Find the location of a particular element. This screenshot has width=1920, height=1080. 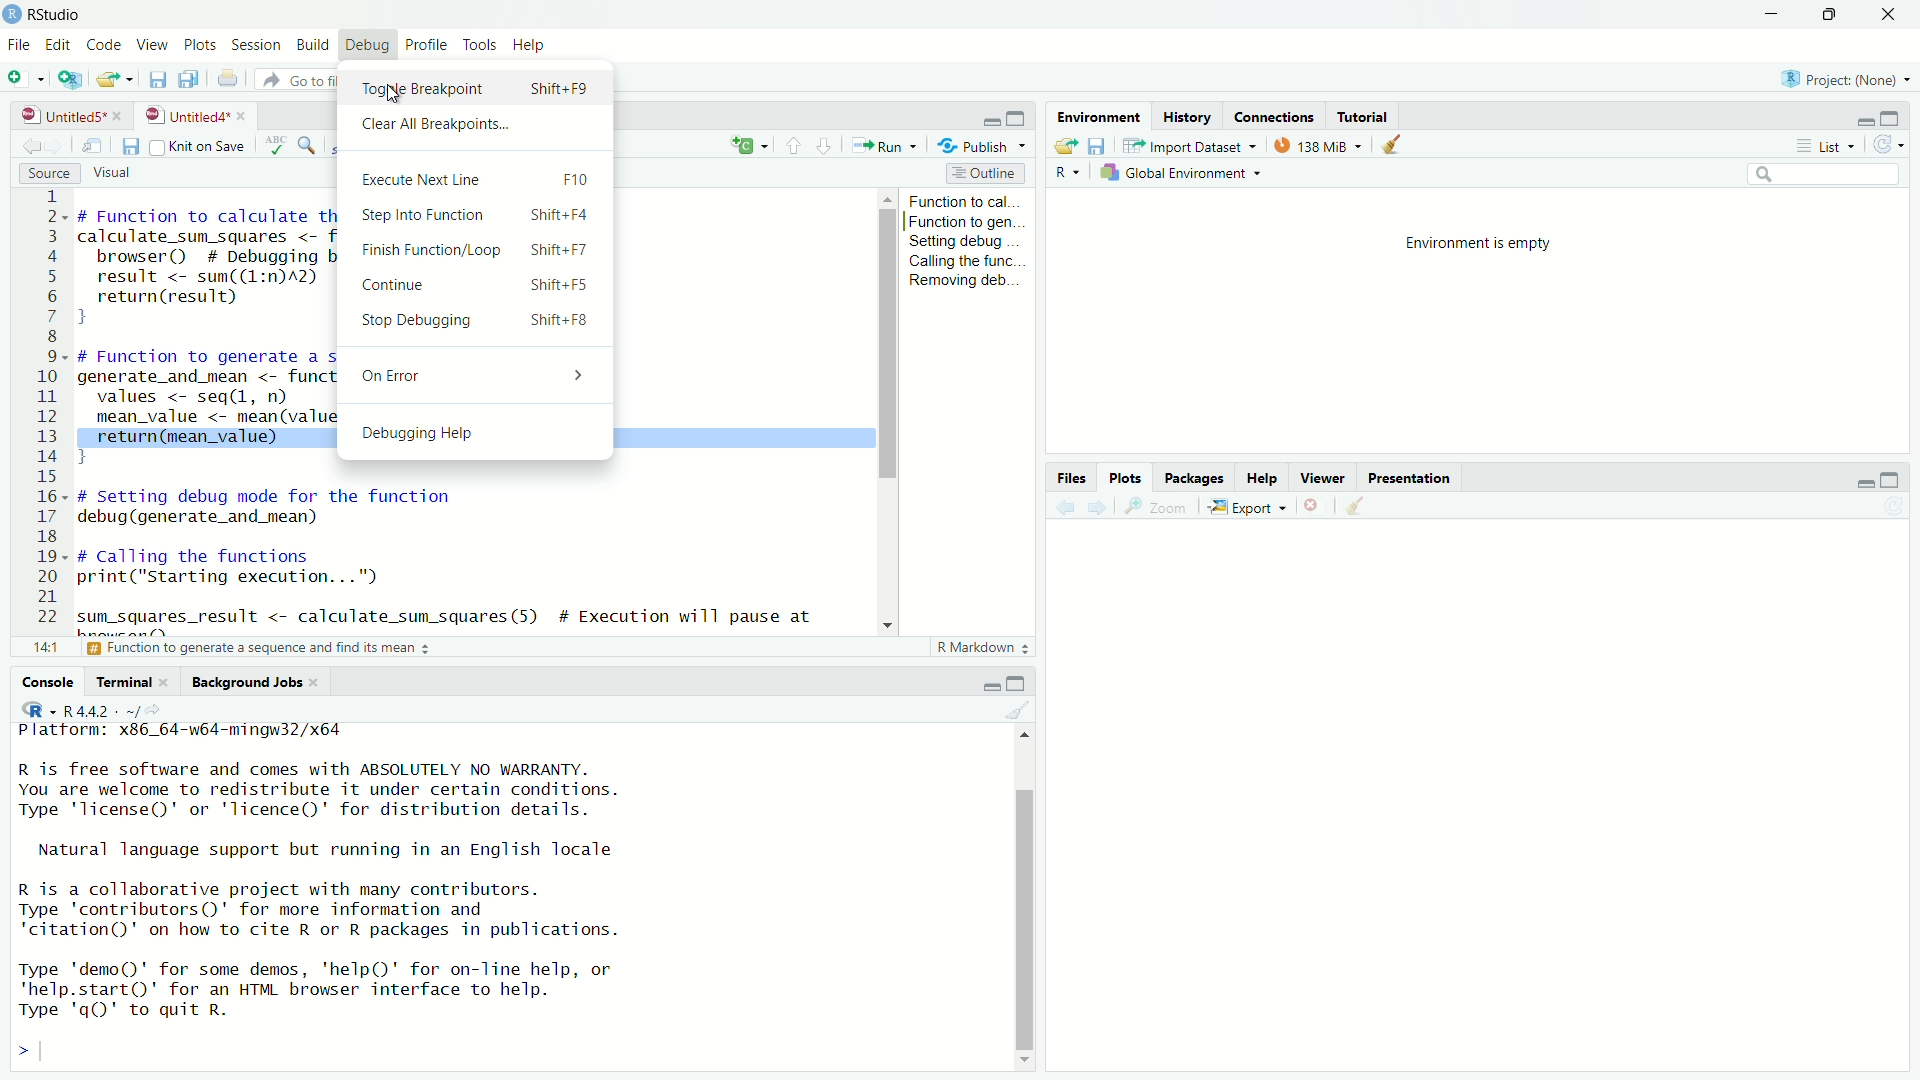

Toggle Breakpoint is located at coordinates (482, 86).